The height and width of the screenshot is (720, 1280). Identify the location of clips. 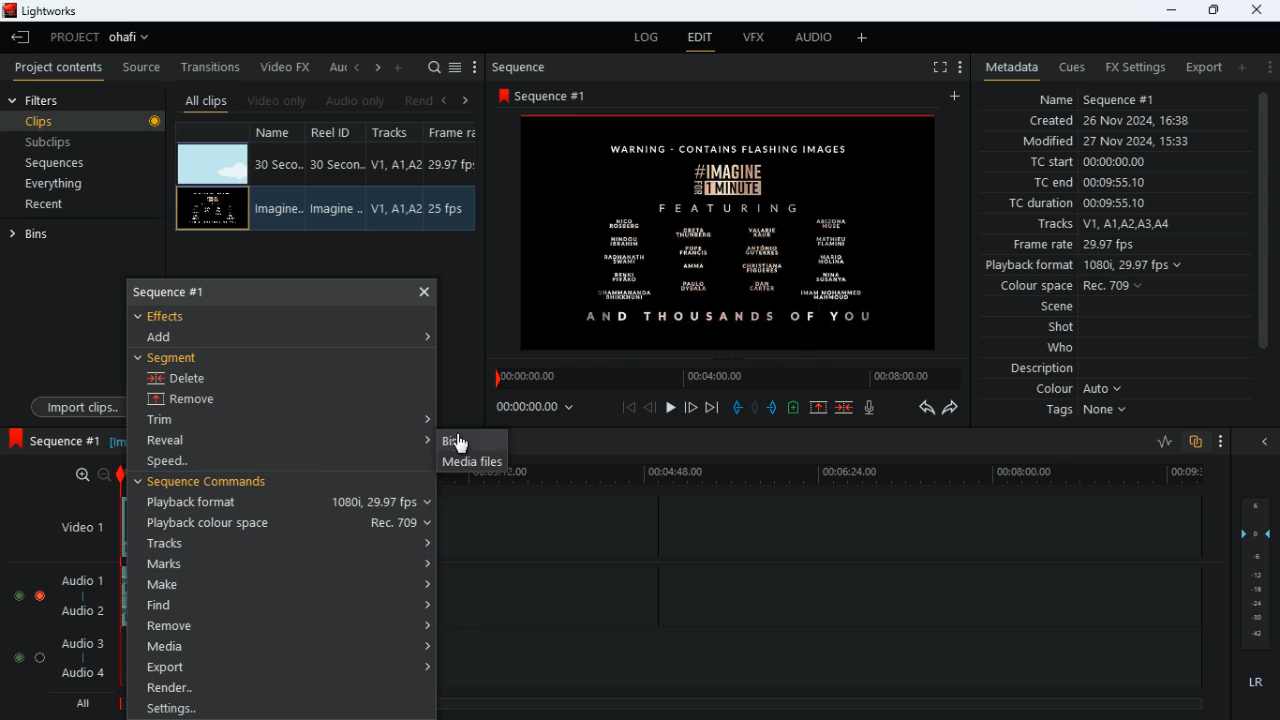
(85, 123).